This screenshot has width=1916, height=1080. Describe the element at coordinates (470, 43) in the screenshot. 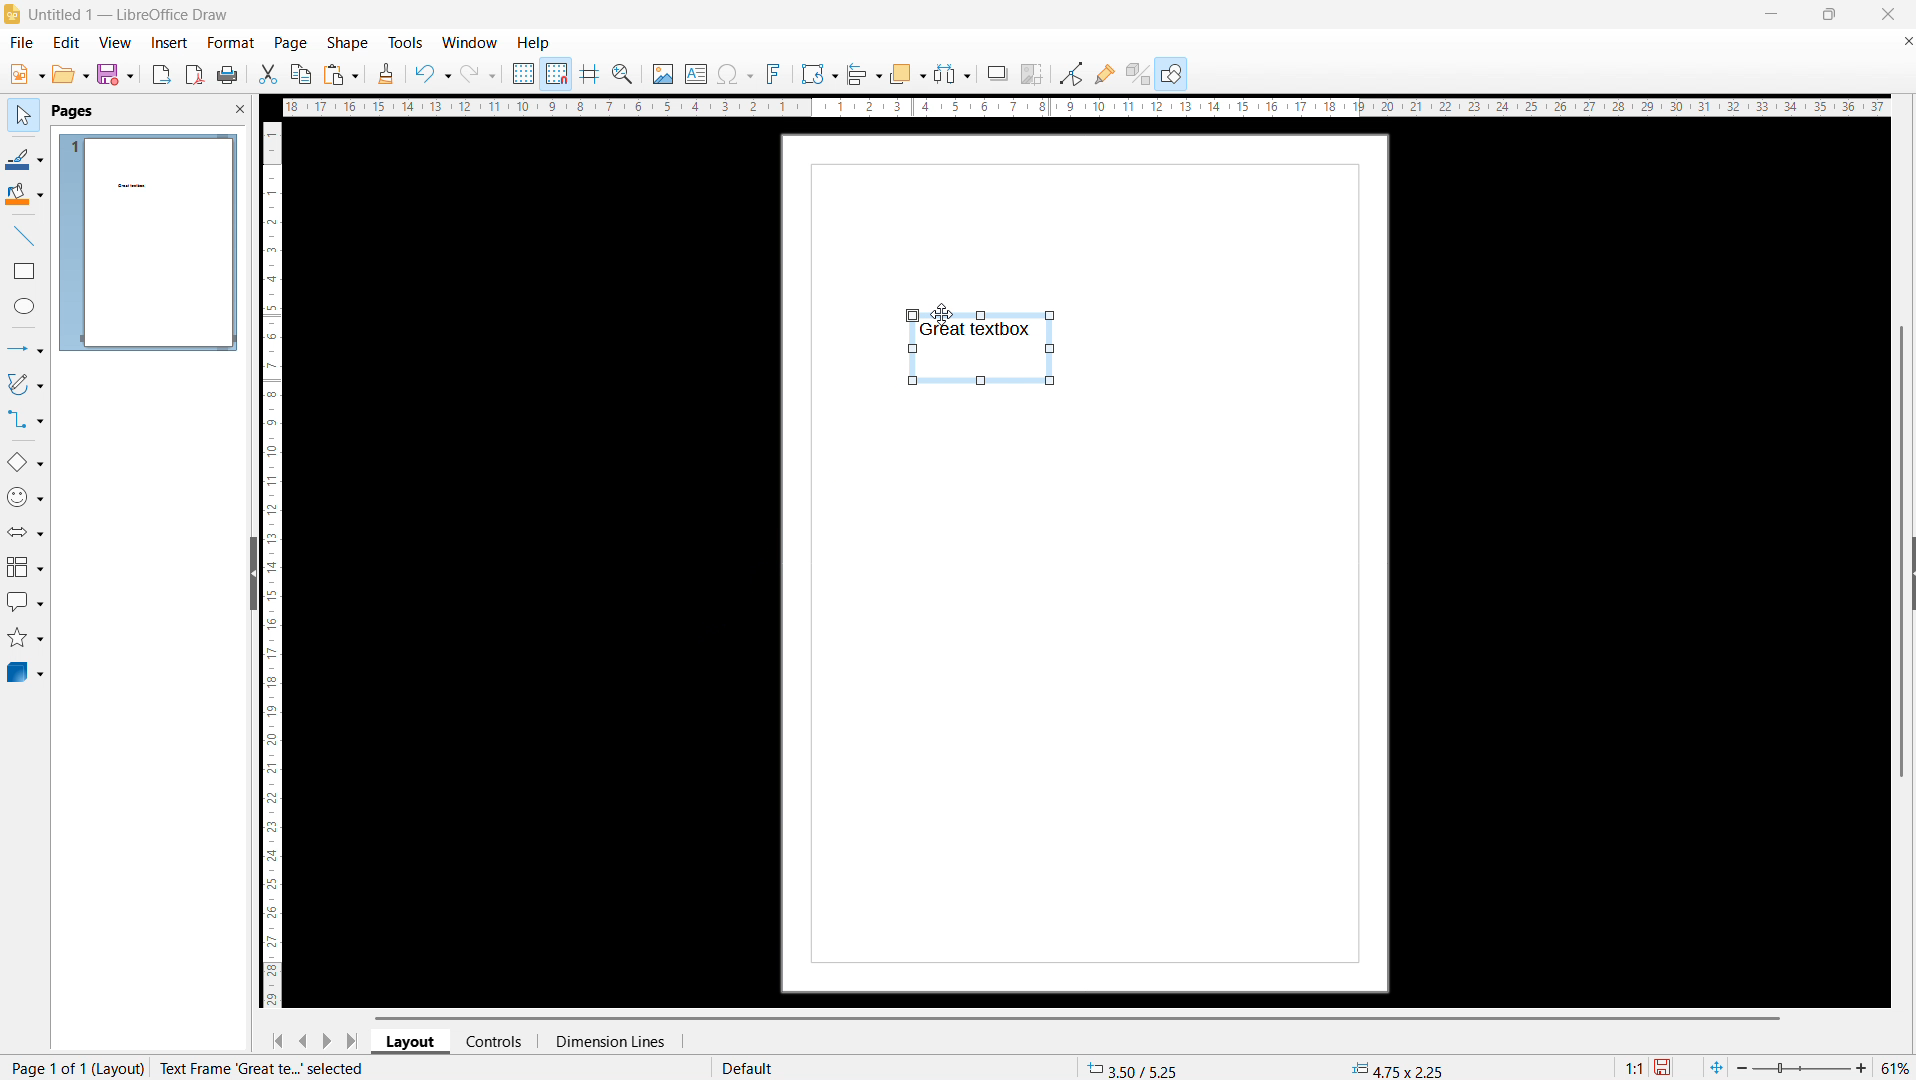

I see `window` at that location.